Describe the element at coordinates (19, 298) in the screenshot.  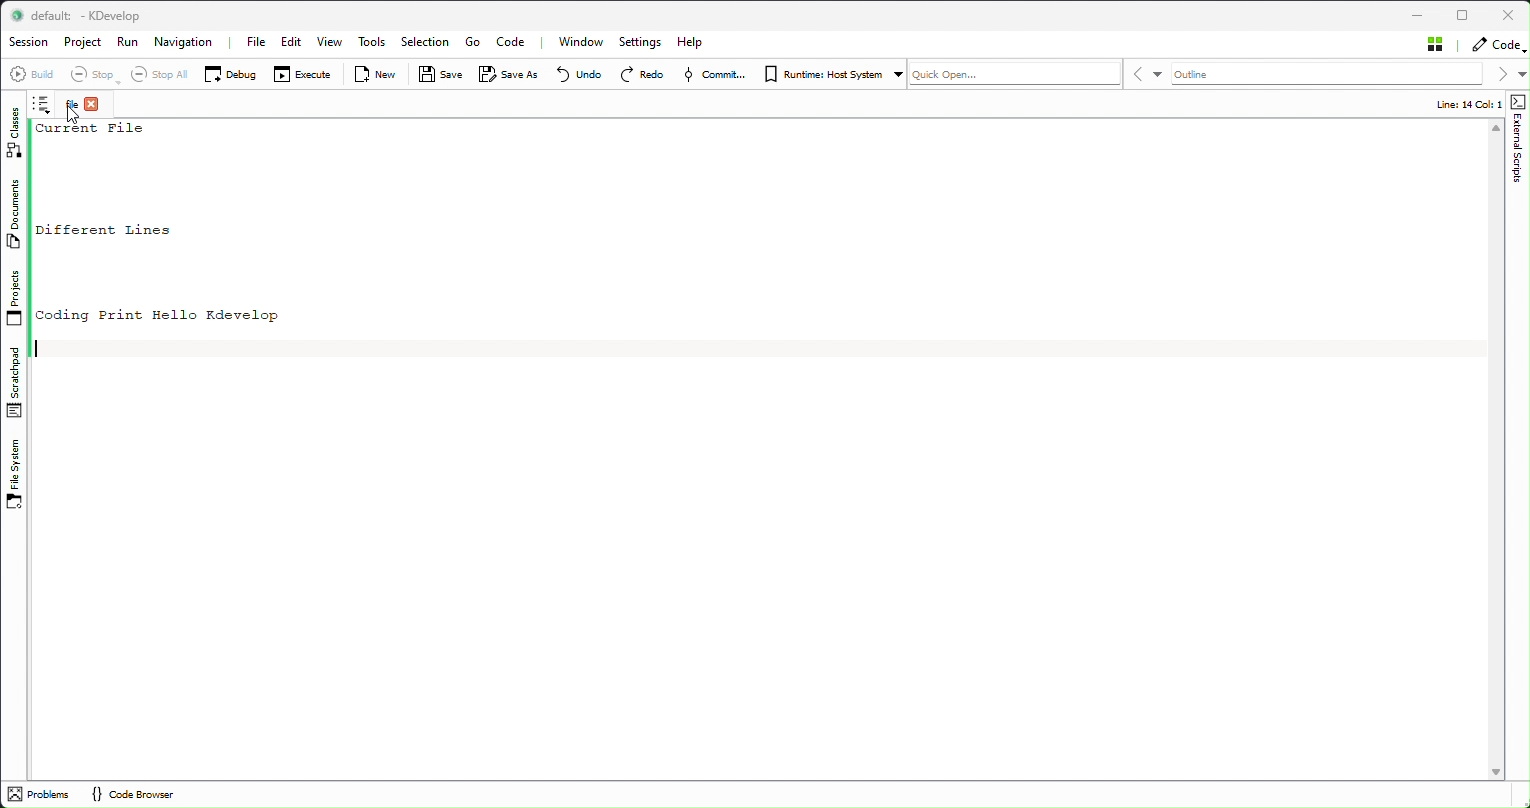
I see `Projects` at that location.